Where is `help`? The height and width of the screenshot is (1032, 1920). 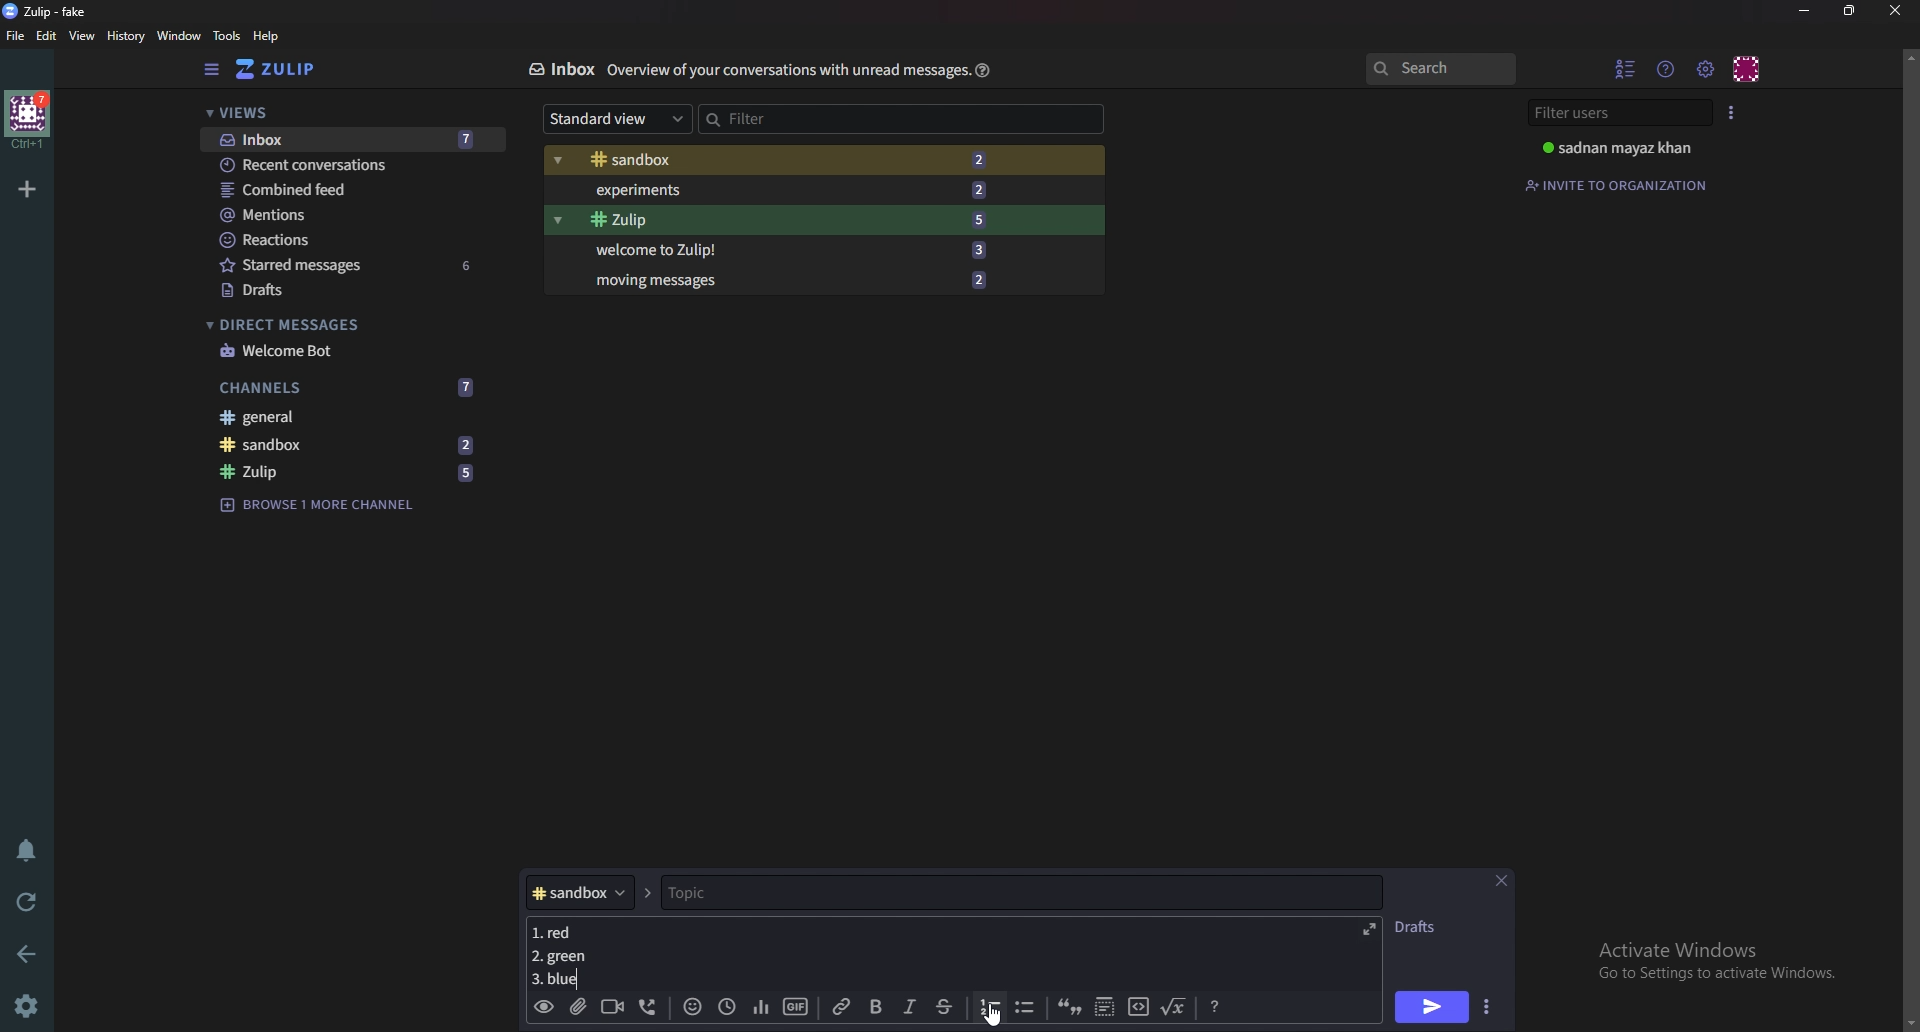
help is located at coordinates (266, 37).